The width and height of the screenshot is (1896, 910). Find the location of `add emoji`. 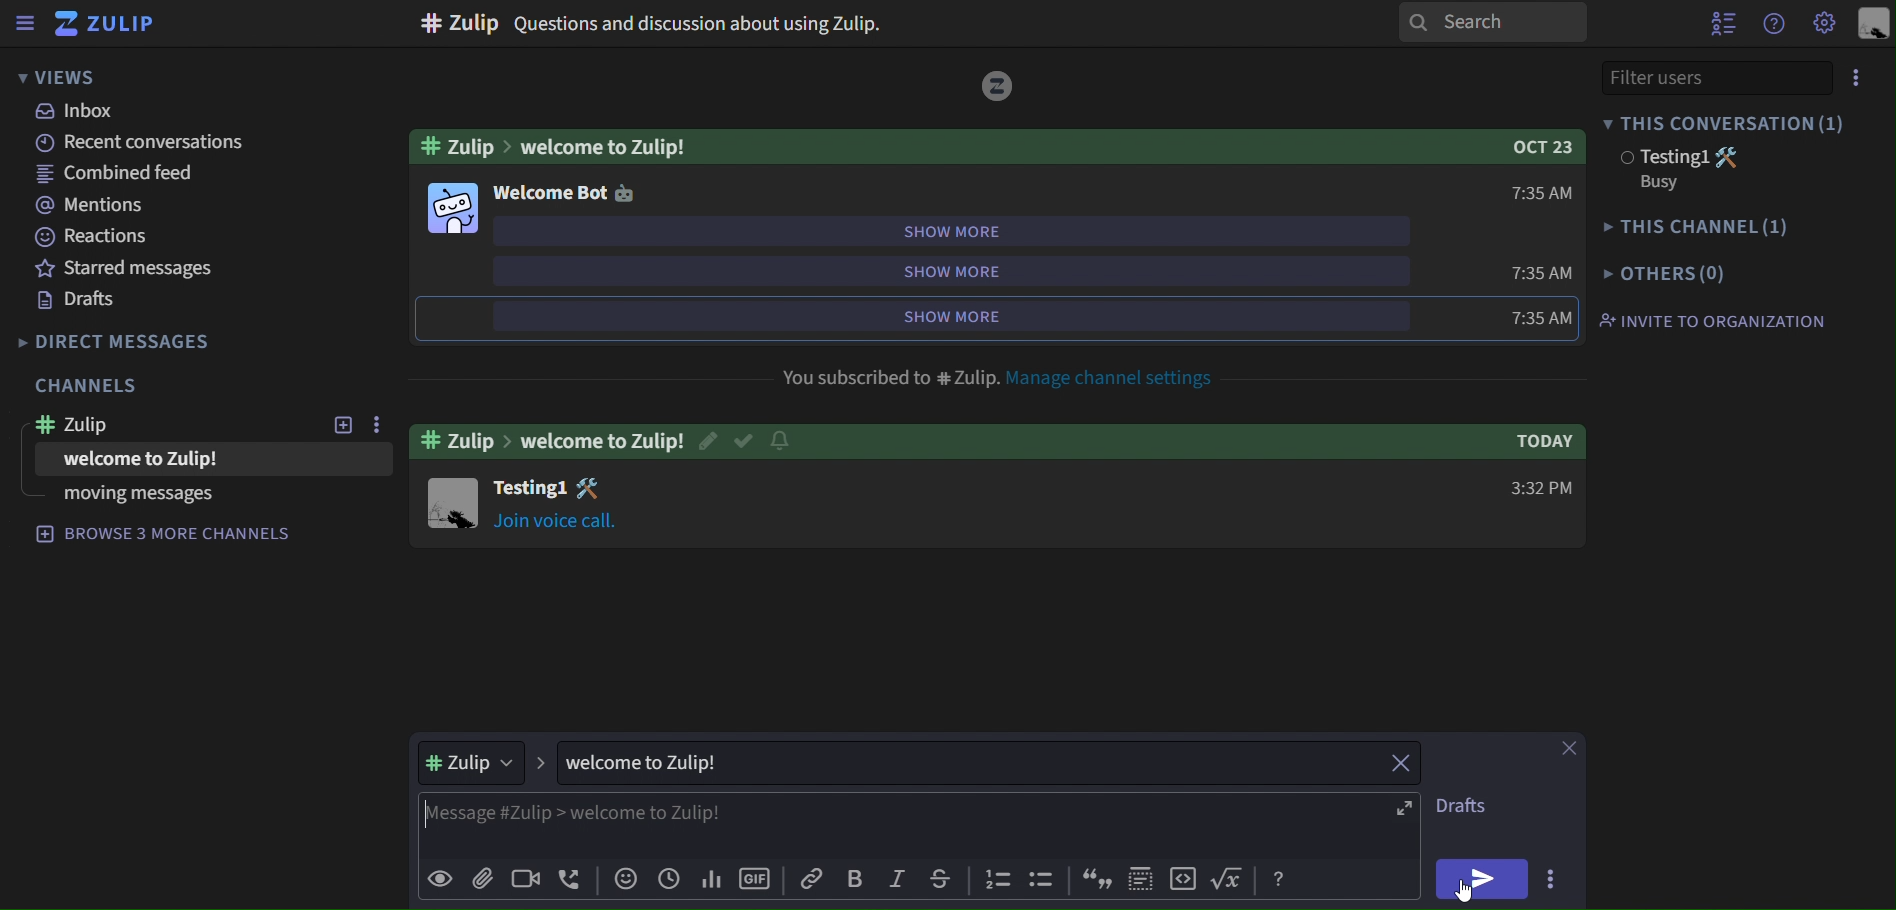

add emoji is located at coordinates (626, 878).